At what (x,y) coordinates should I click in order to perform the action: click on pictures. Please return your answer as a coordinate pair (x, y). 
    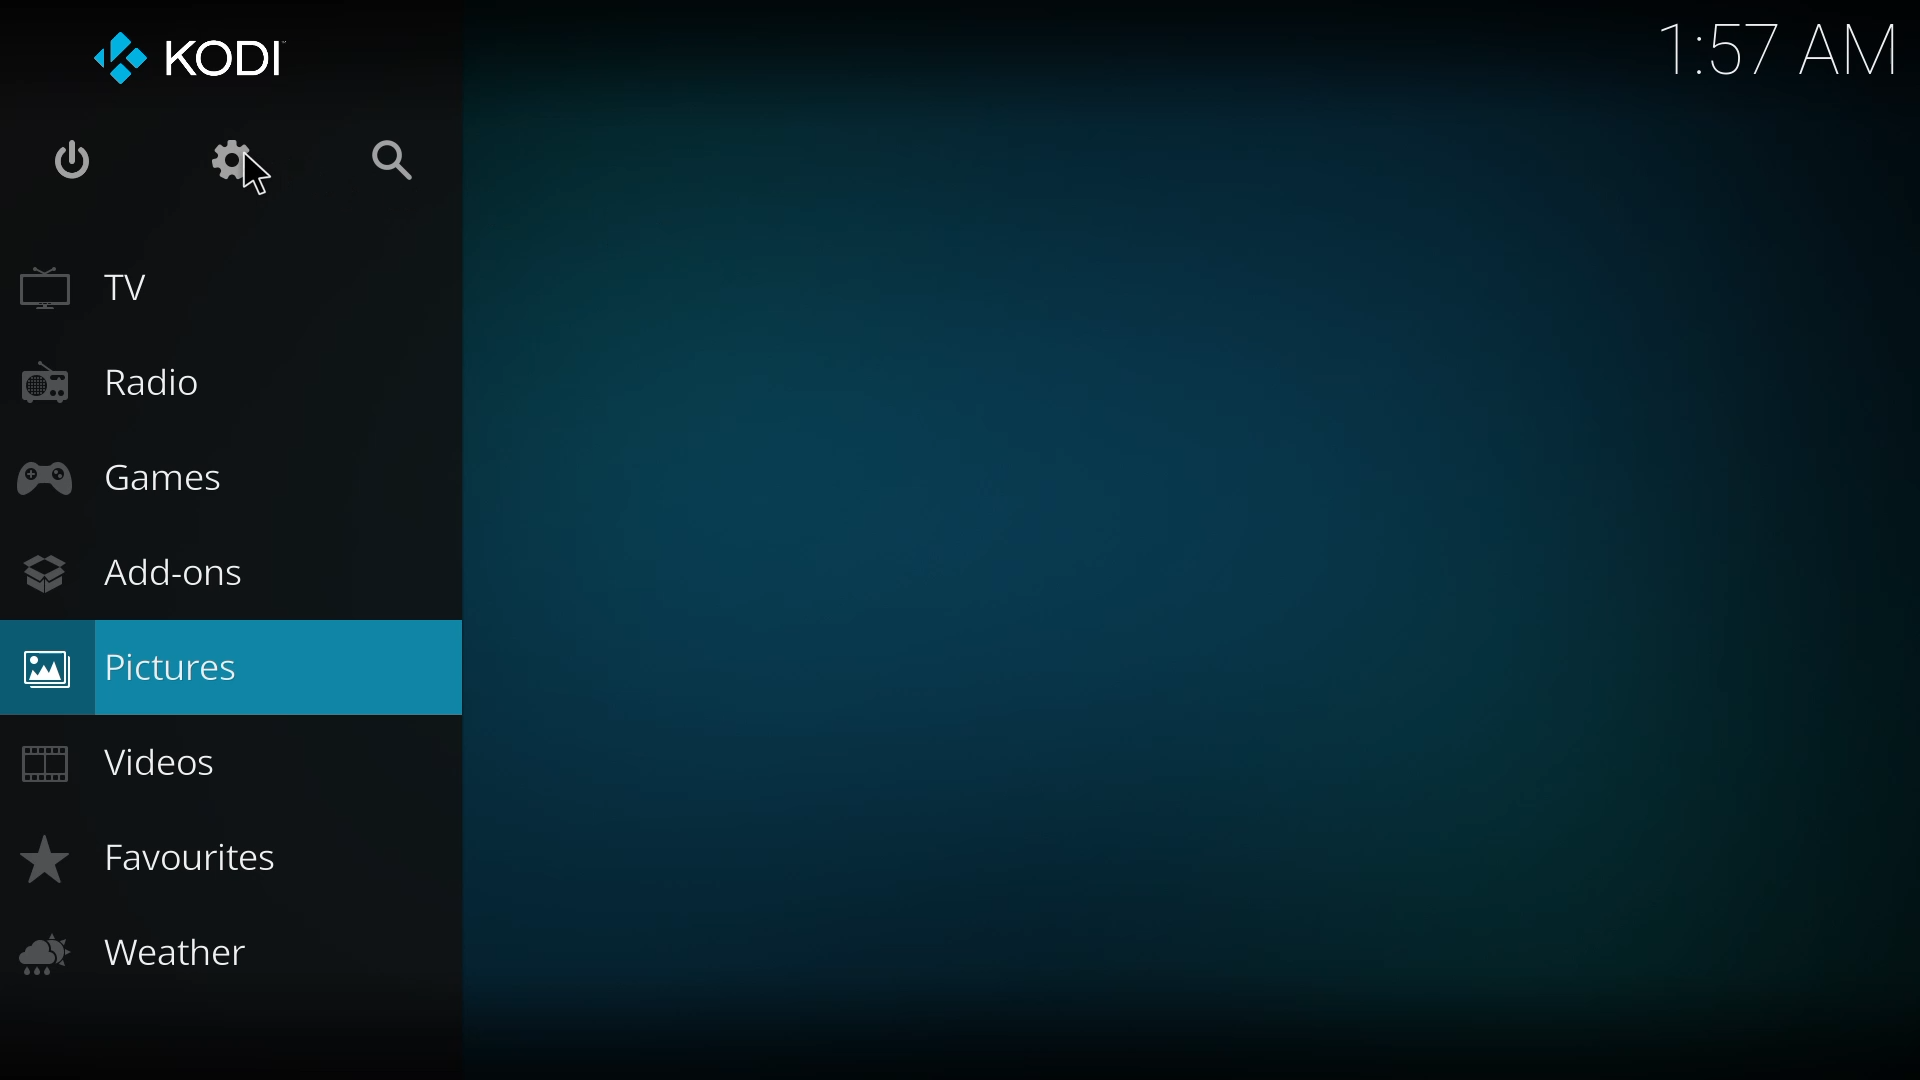
    Looking at the image, I should click on (139, 669).